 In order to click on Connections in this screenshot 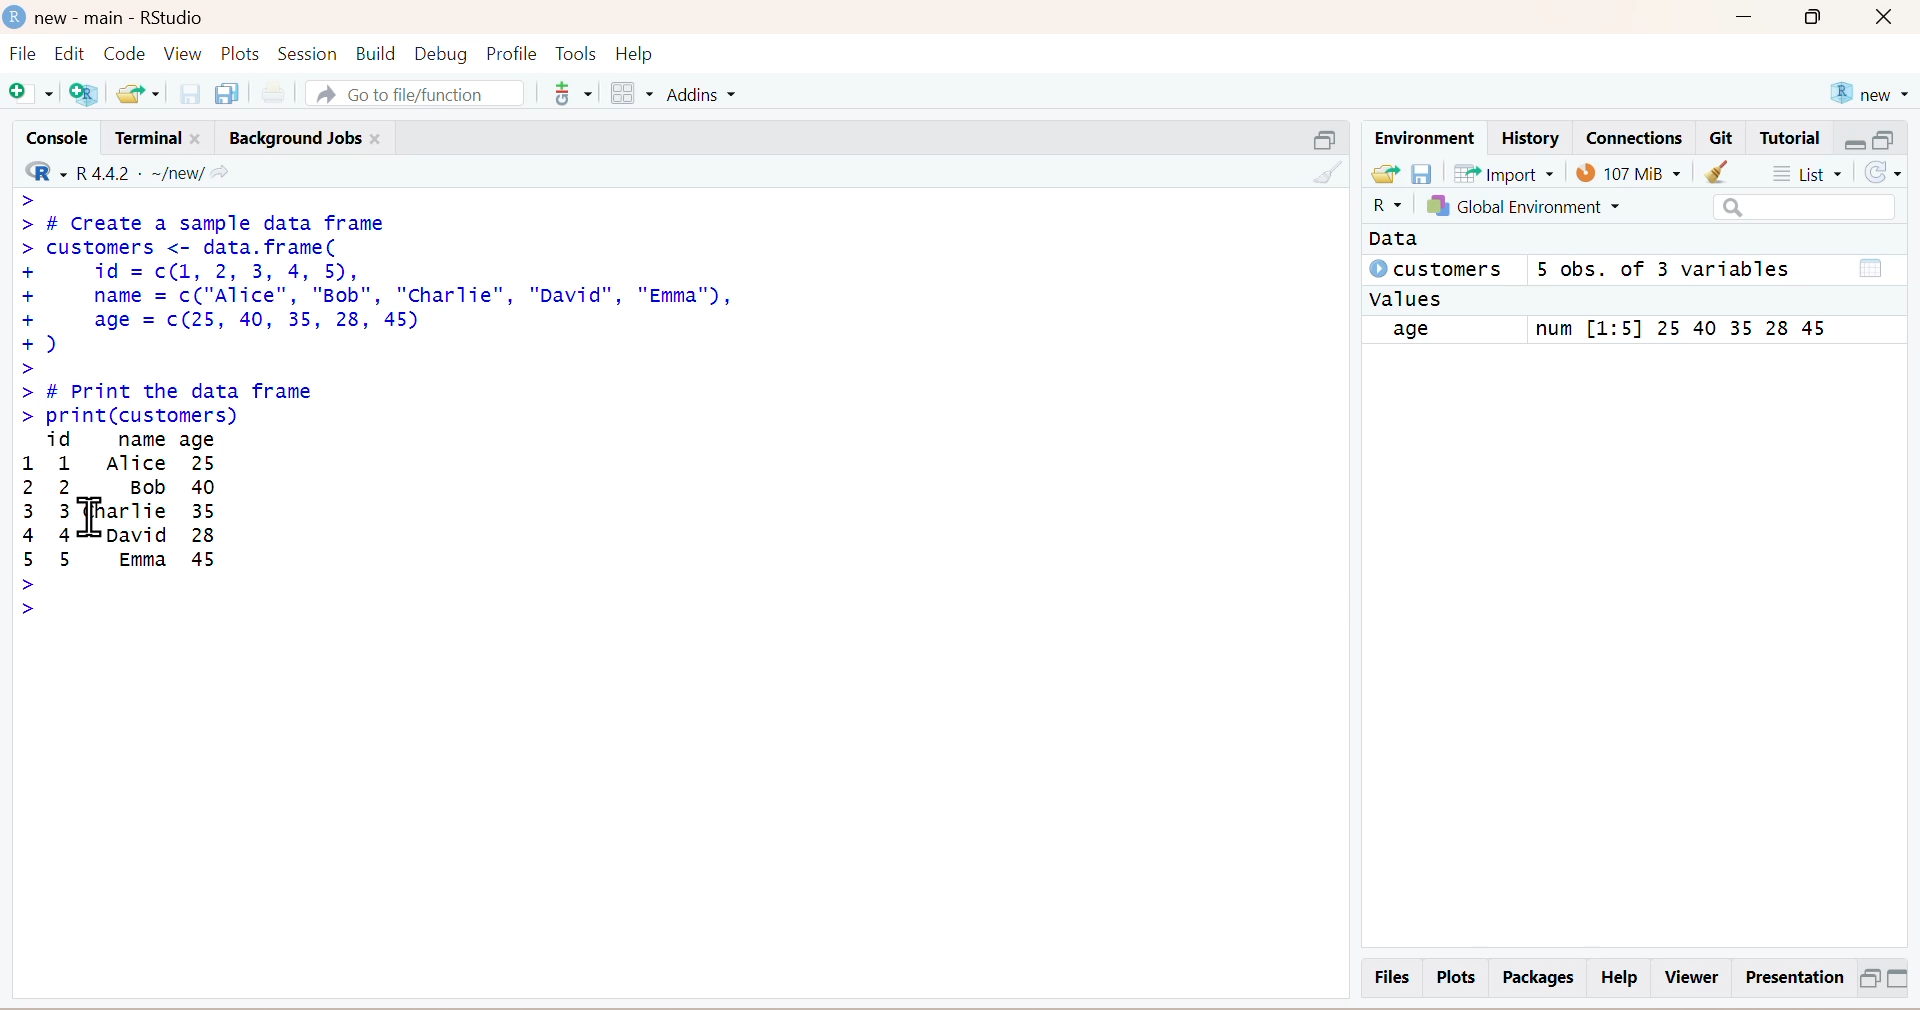, I will do `click(1633, 136)`.